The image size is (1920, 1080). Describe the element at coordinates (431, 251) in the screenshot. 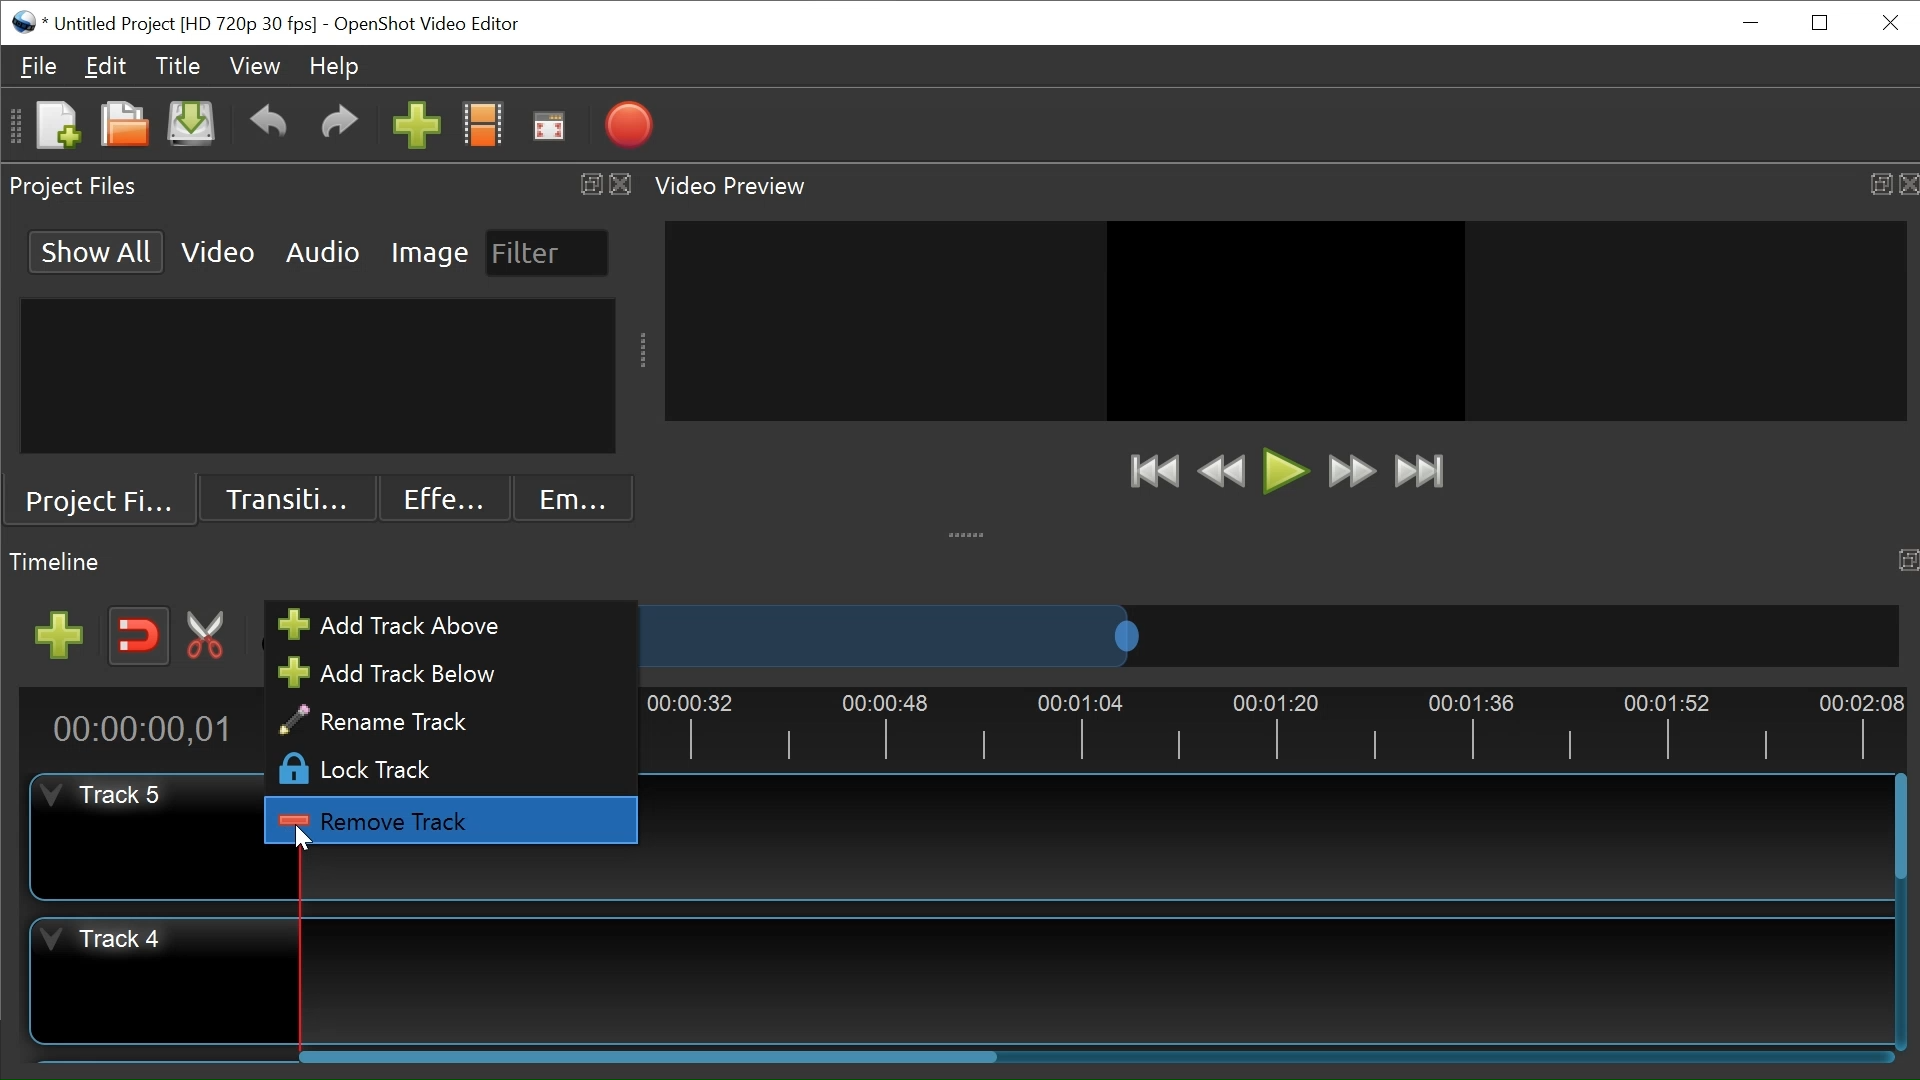

I see `Image` at that location.